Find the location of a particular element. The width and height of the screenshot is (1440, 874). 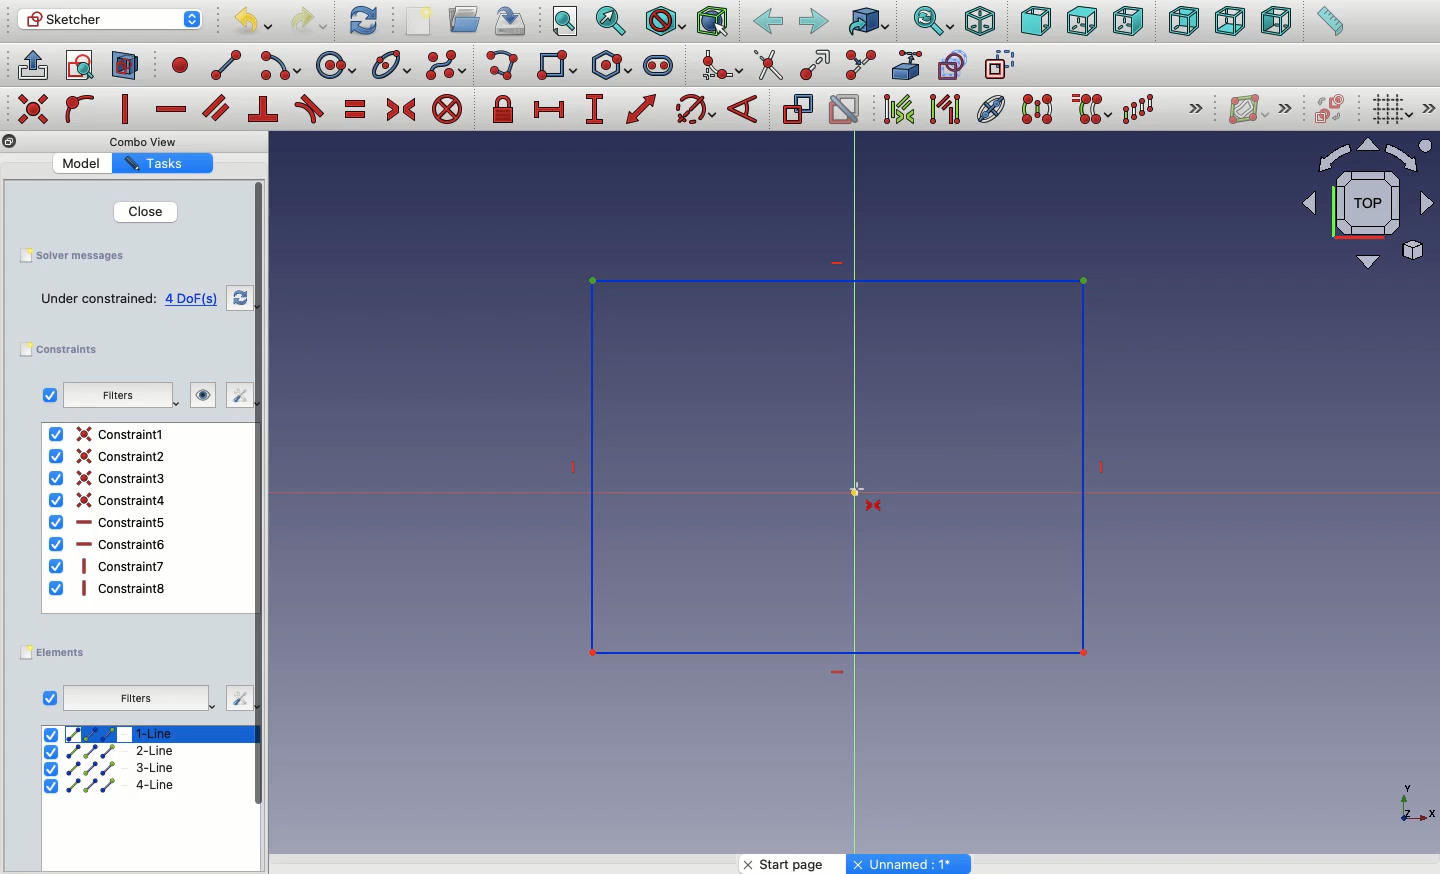

Symmetry is located at coordinates (1036, 109).